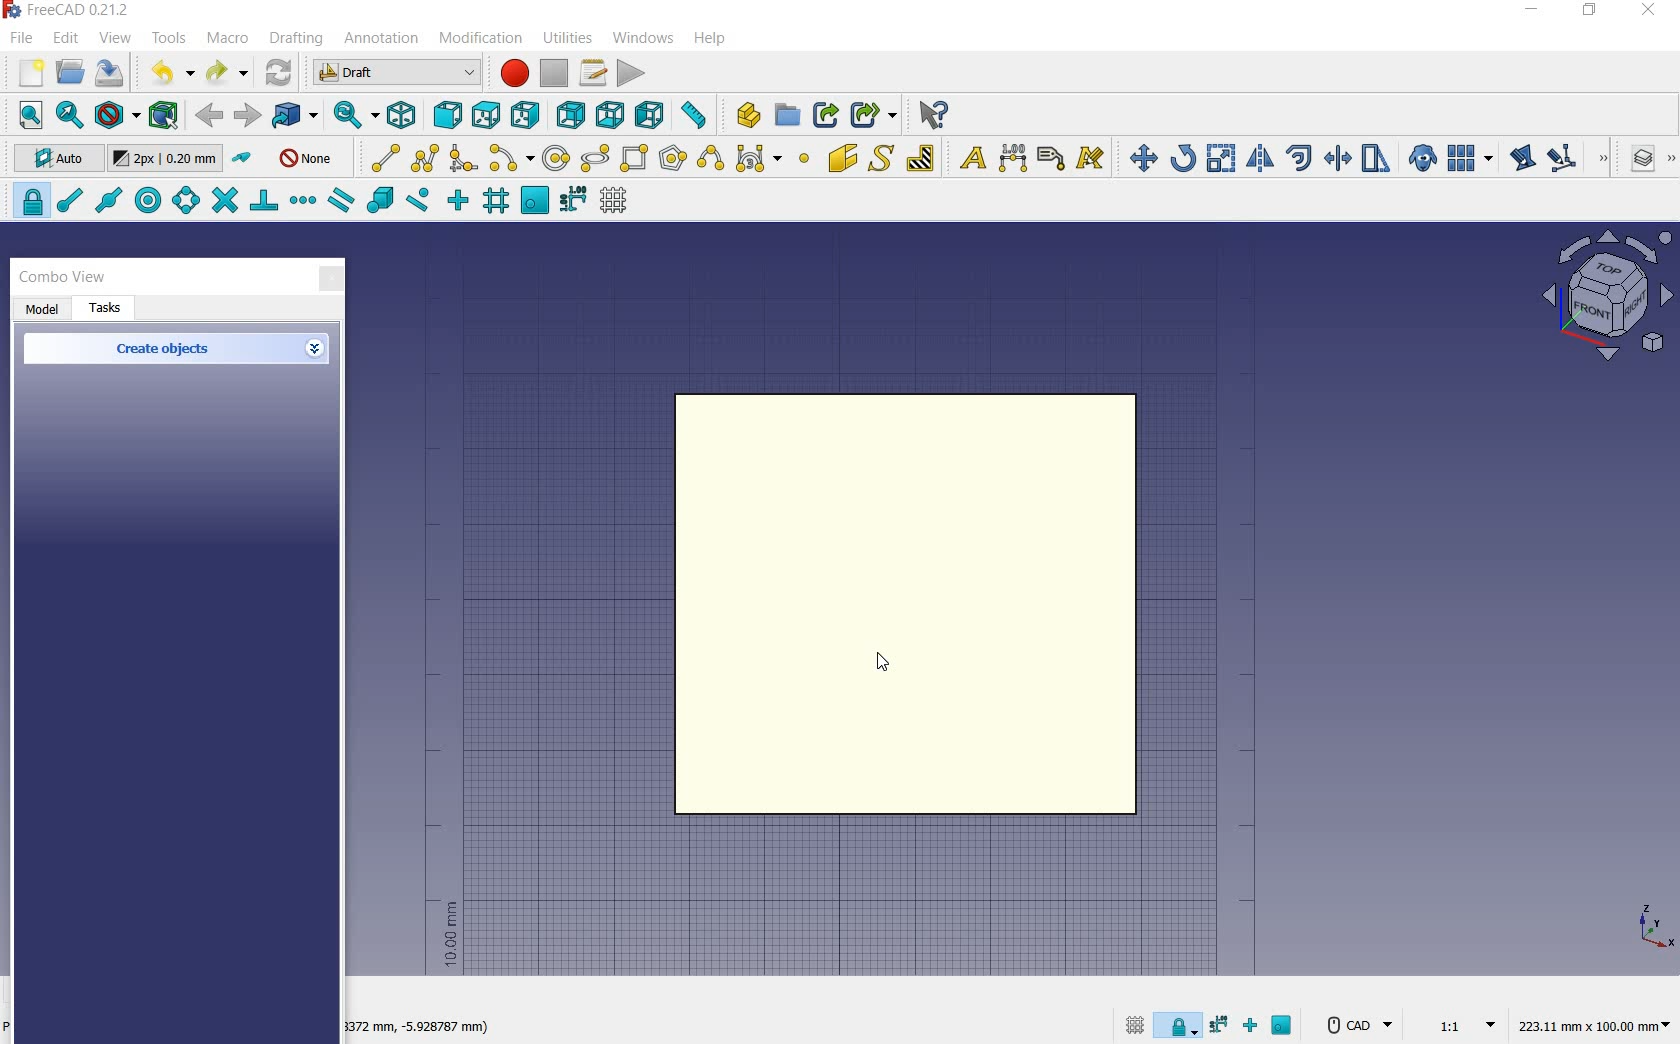 The height and width of the screenshot is (1044, 1680). What do you see at coordinates (380, 157) in the screenshot?
I see `line` at bounding box center [380, 157].